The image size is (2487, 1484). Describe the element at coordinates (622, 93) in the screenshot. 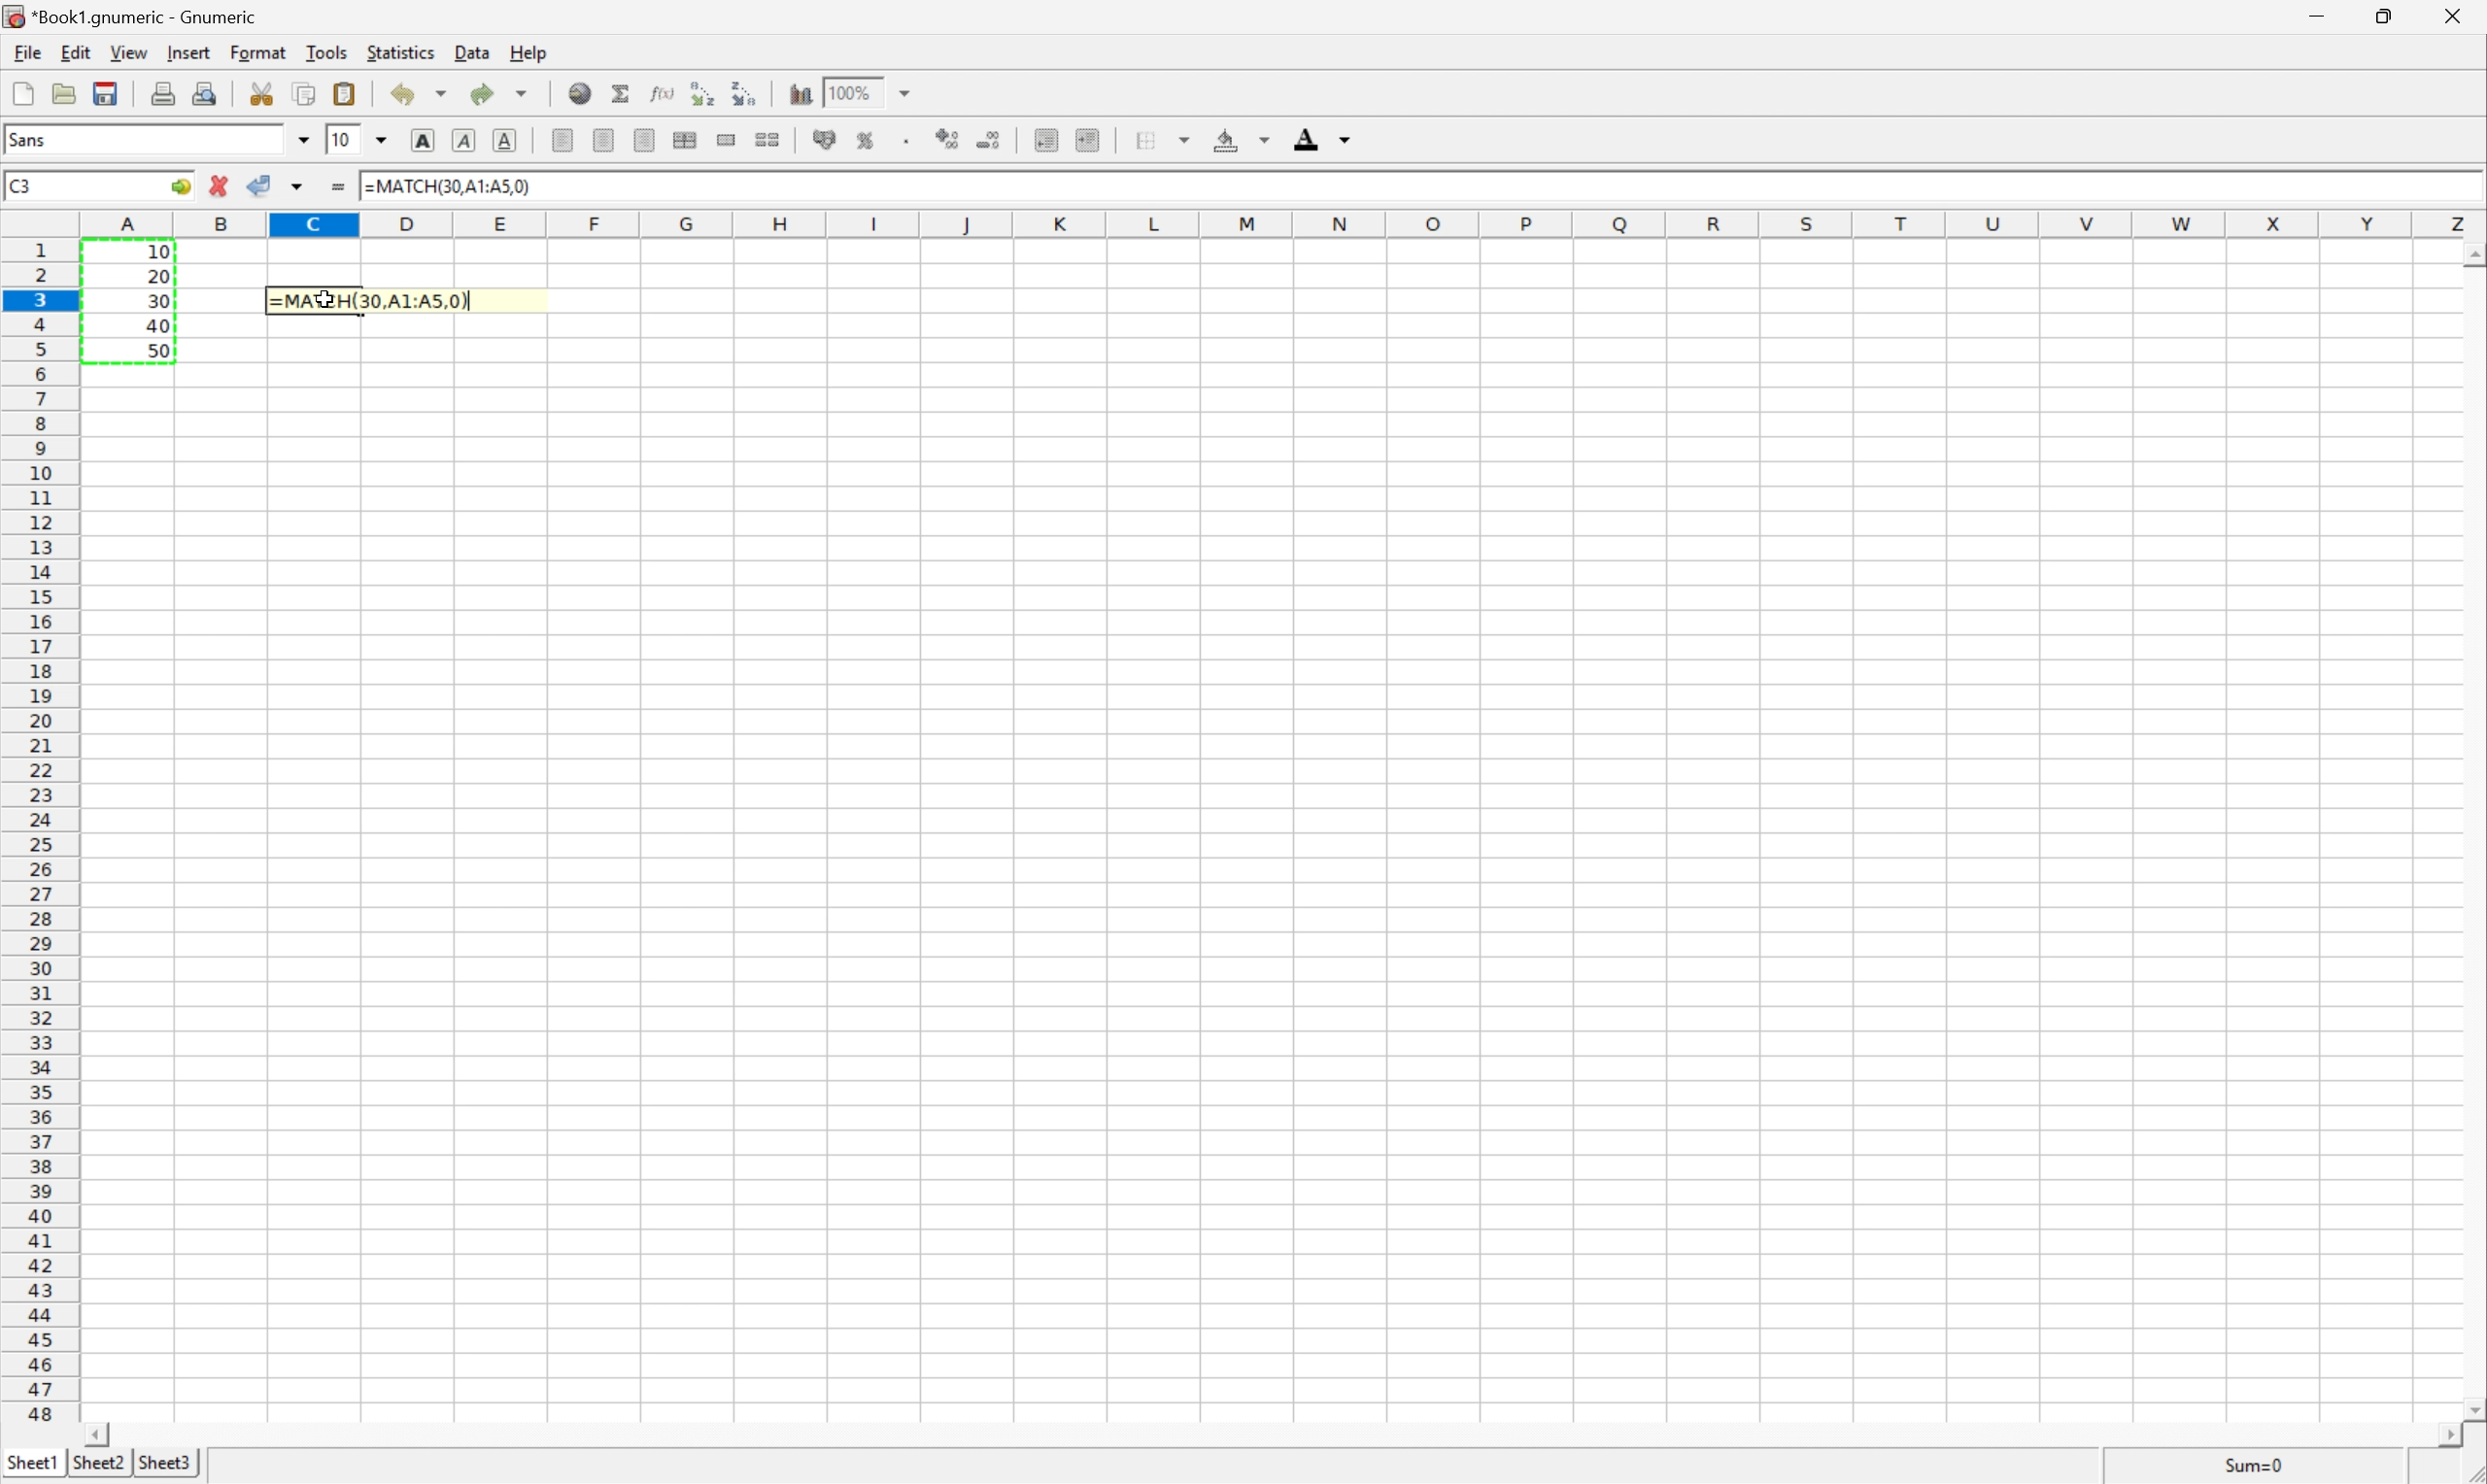

I see `Sum into the current cell` at that location.